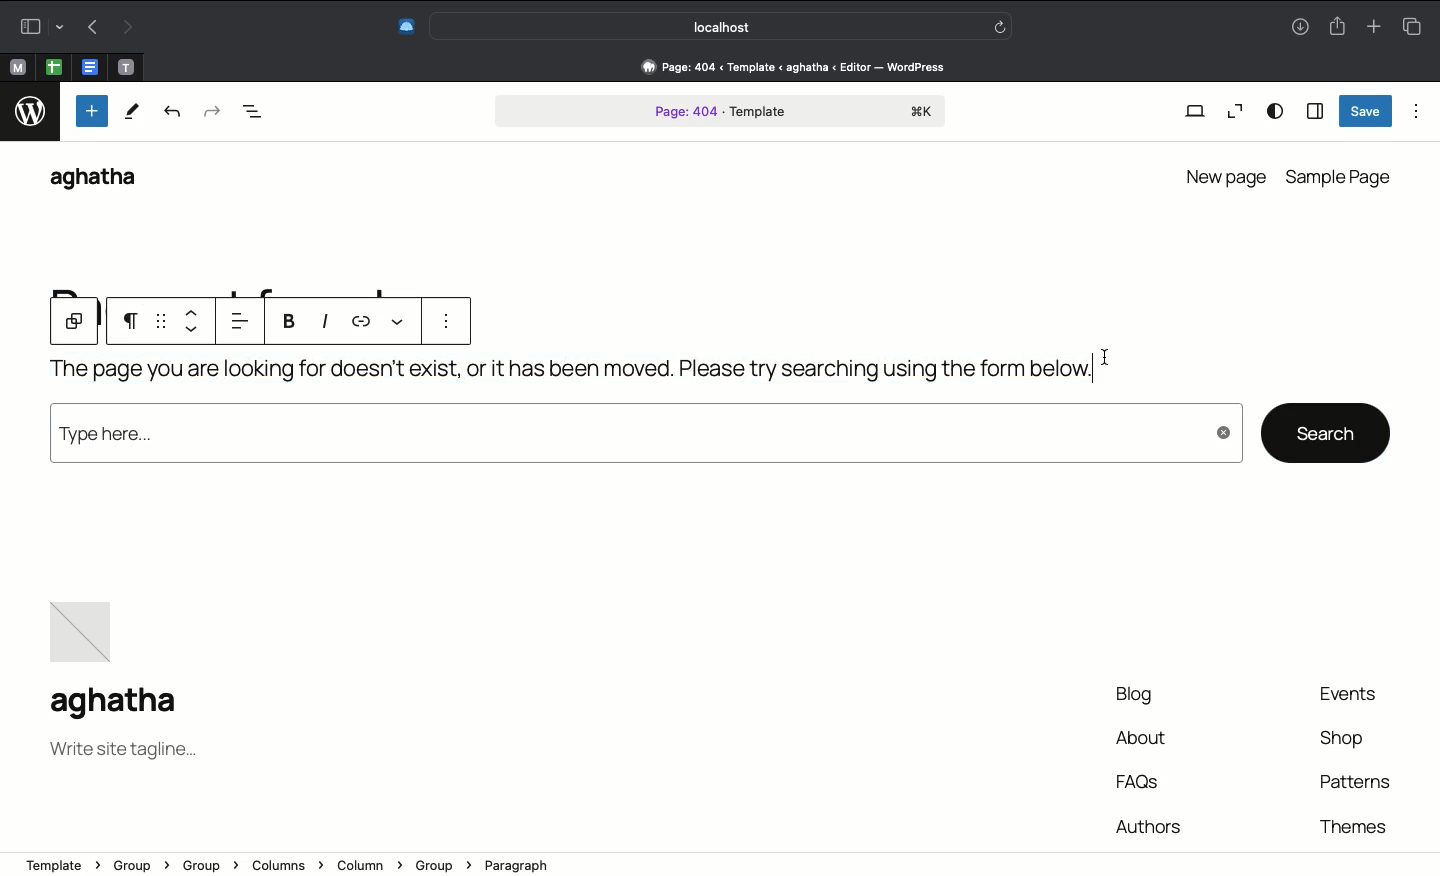 The height and width of the screenshot is (876, 1440). I want to click on Search bar, so click(723, 25).